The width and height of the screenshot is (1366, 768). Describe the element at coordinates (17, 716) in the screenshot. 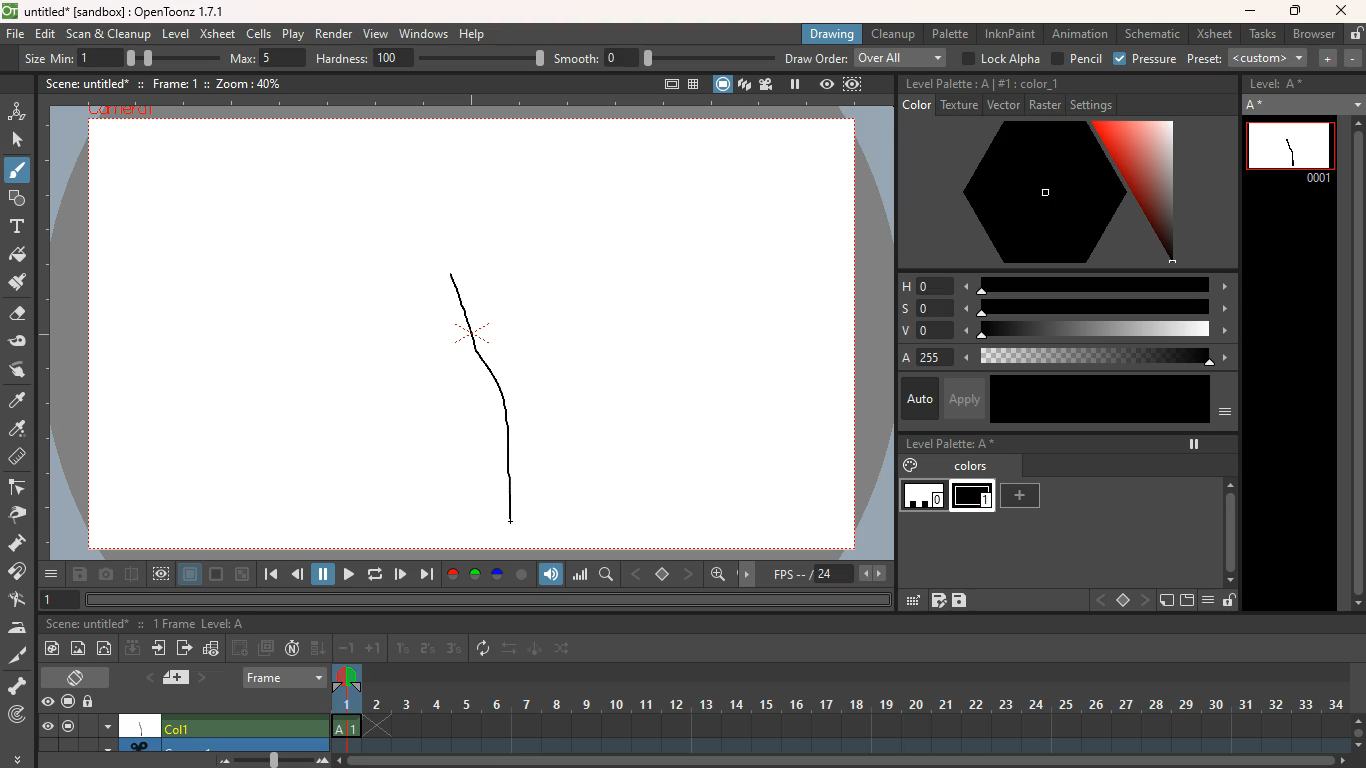

I see `locate` at that location.